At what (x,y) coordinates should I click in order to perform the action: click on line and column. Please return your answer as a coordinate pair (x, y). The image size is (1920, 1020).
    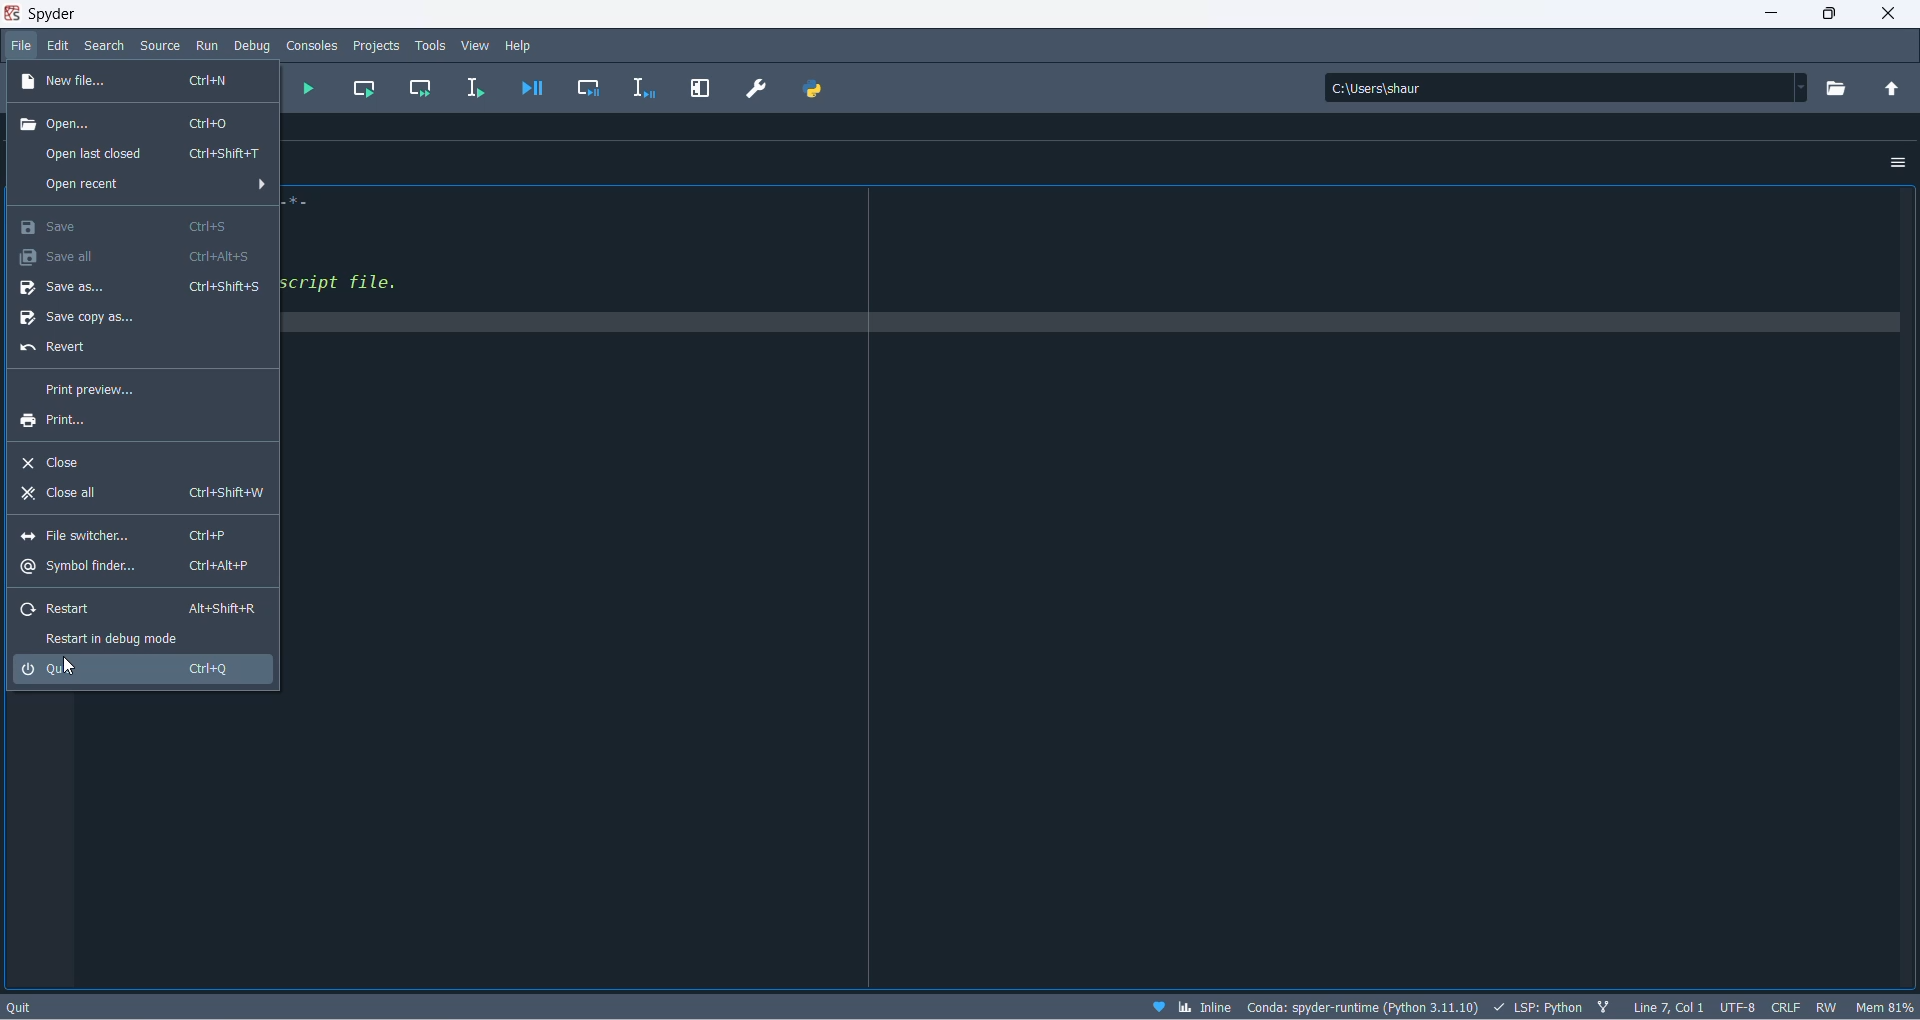
    Looking at the image, I should click on (1670, 1006).